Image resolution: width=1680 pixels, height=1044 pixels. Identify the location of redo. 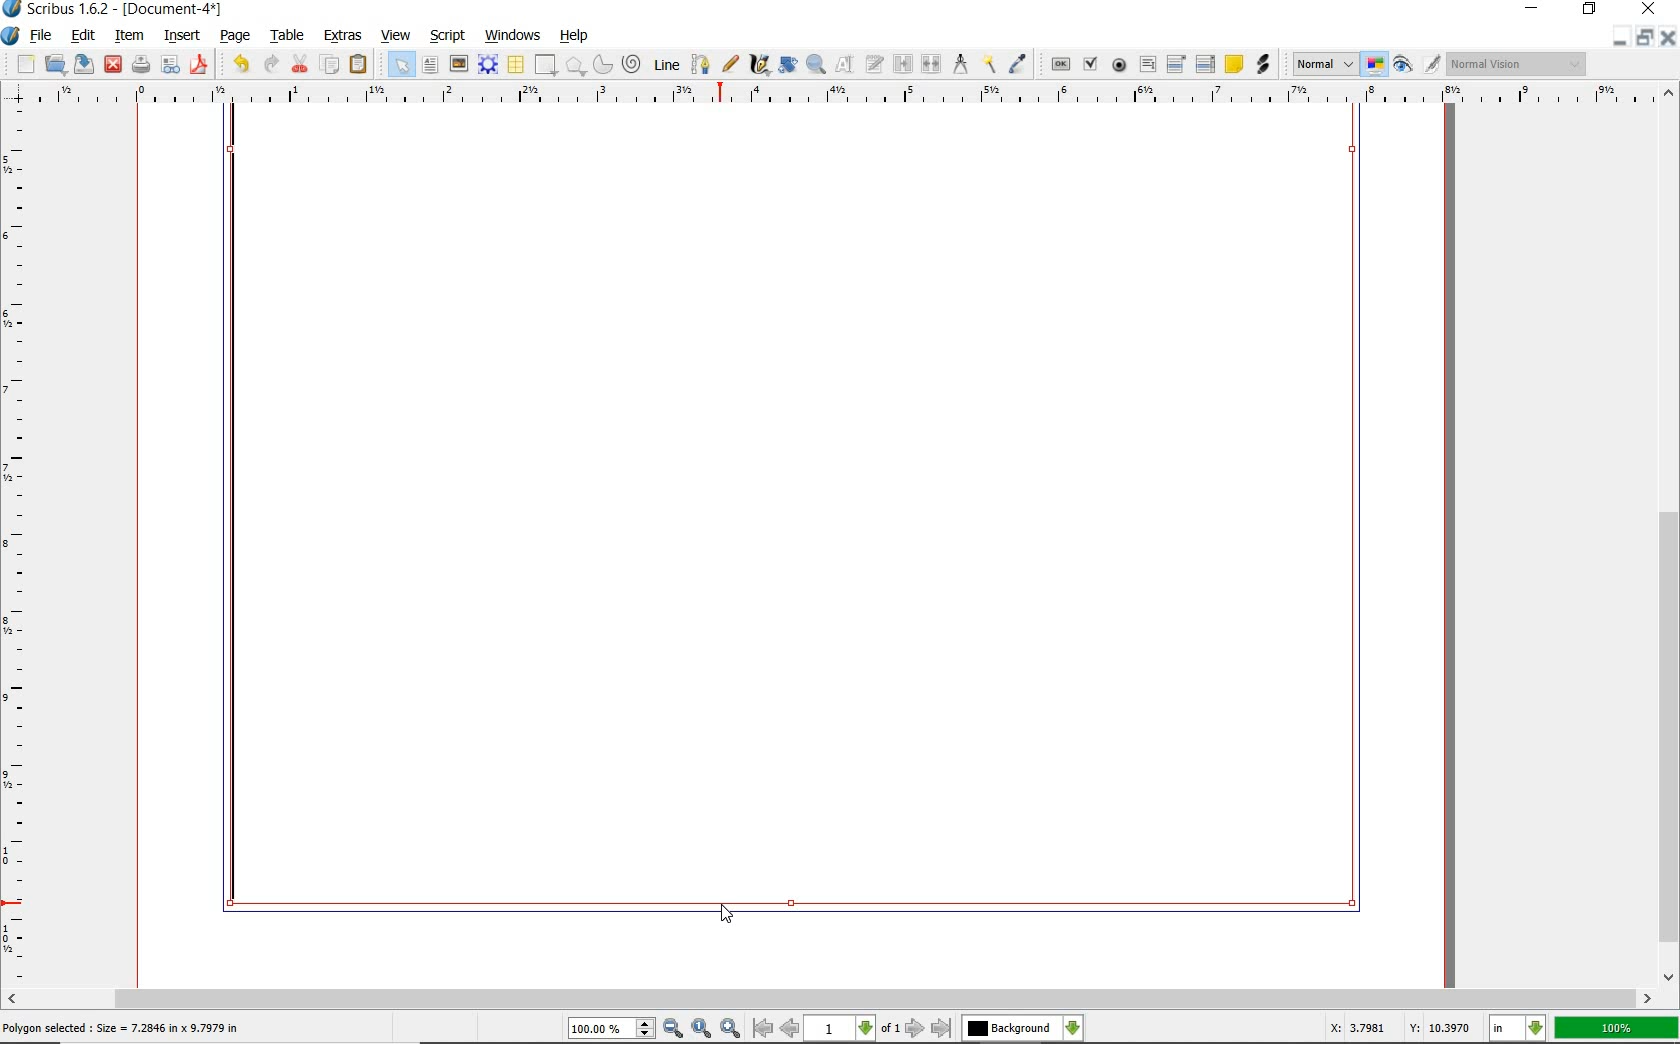
(273, 64).